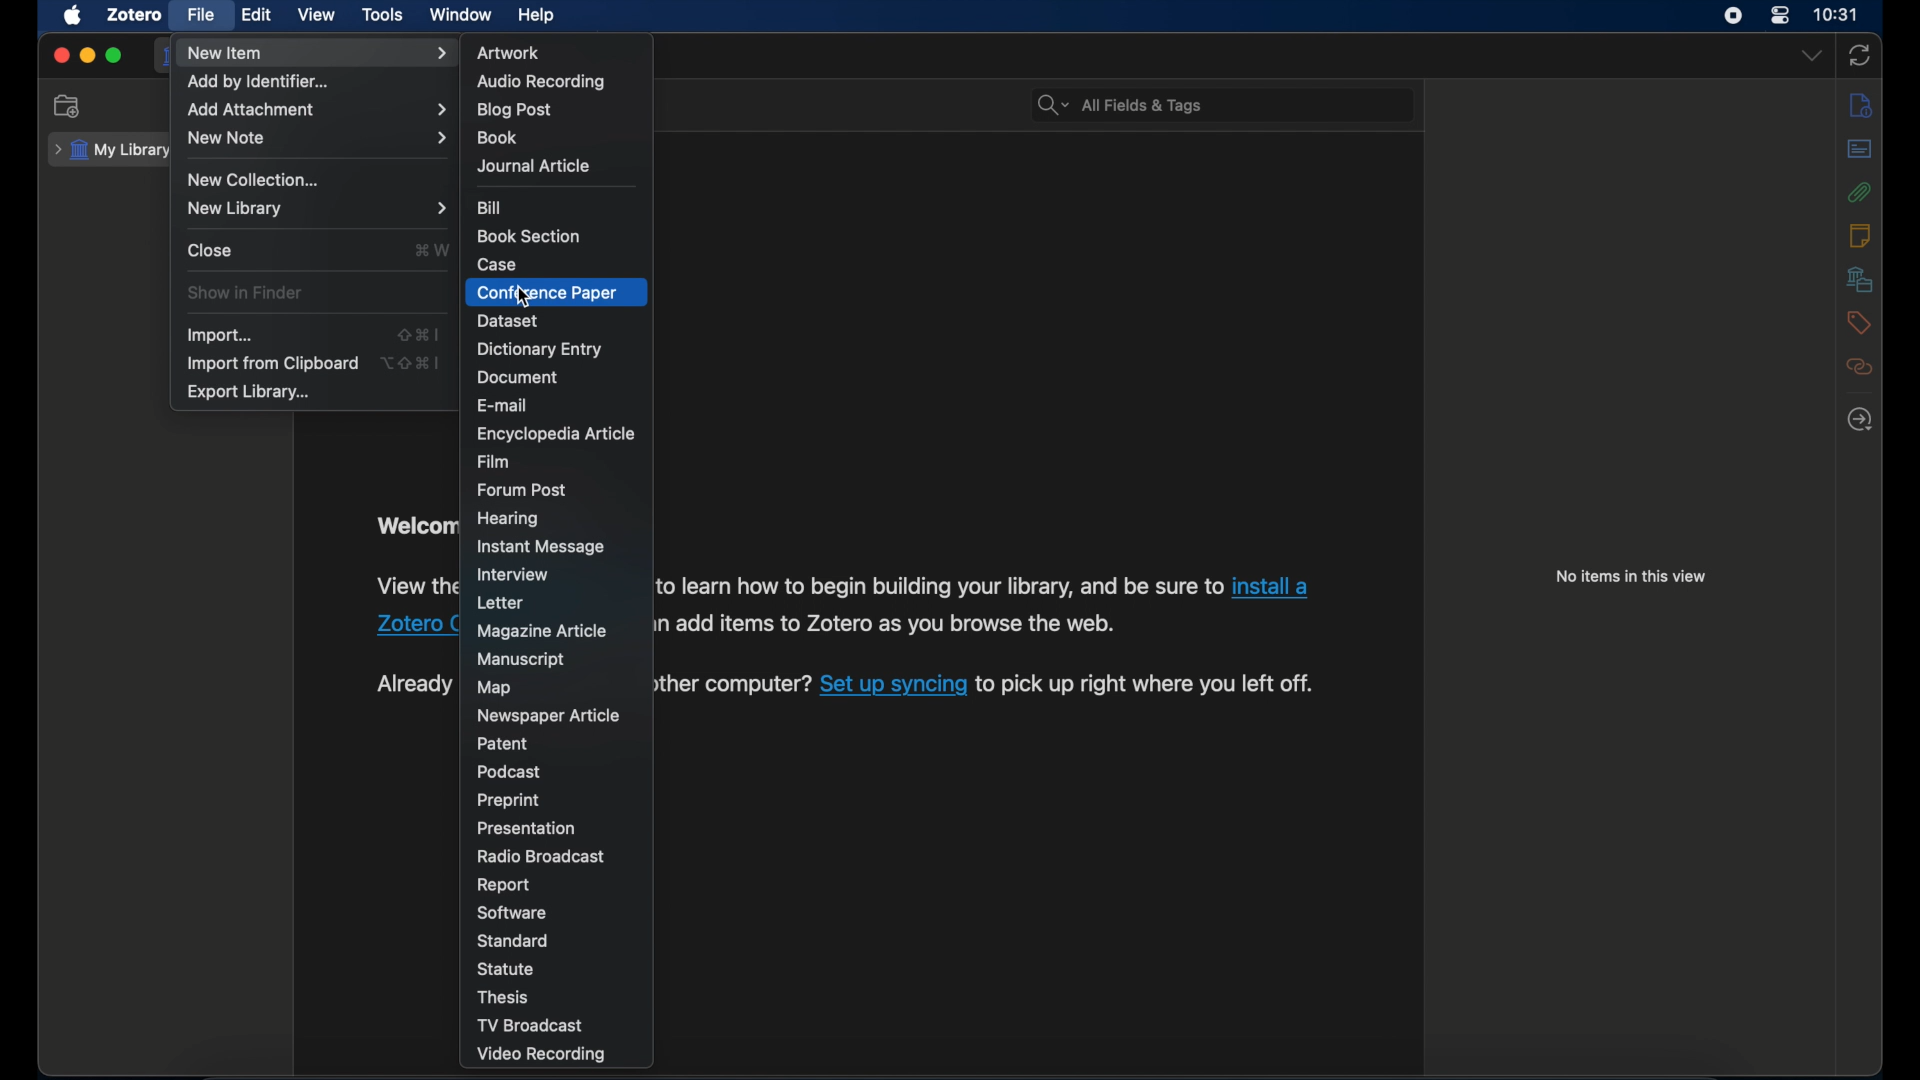  Describe the element at coordinates (547, 715) in the screenshot. I see `newspaper article` at that location.